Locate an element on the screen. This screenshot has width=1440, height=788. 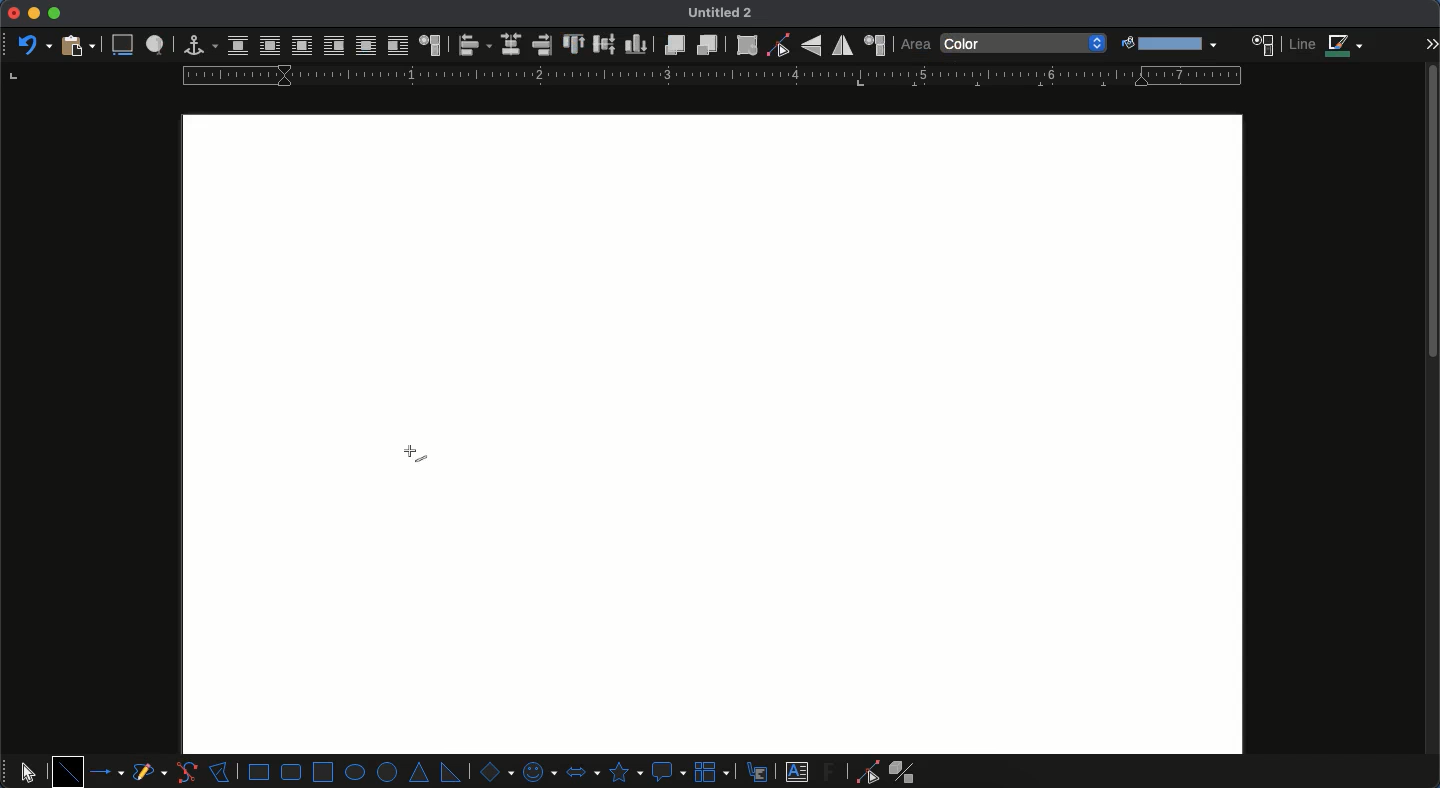
rectangle is located at coordinates (259, 772).